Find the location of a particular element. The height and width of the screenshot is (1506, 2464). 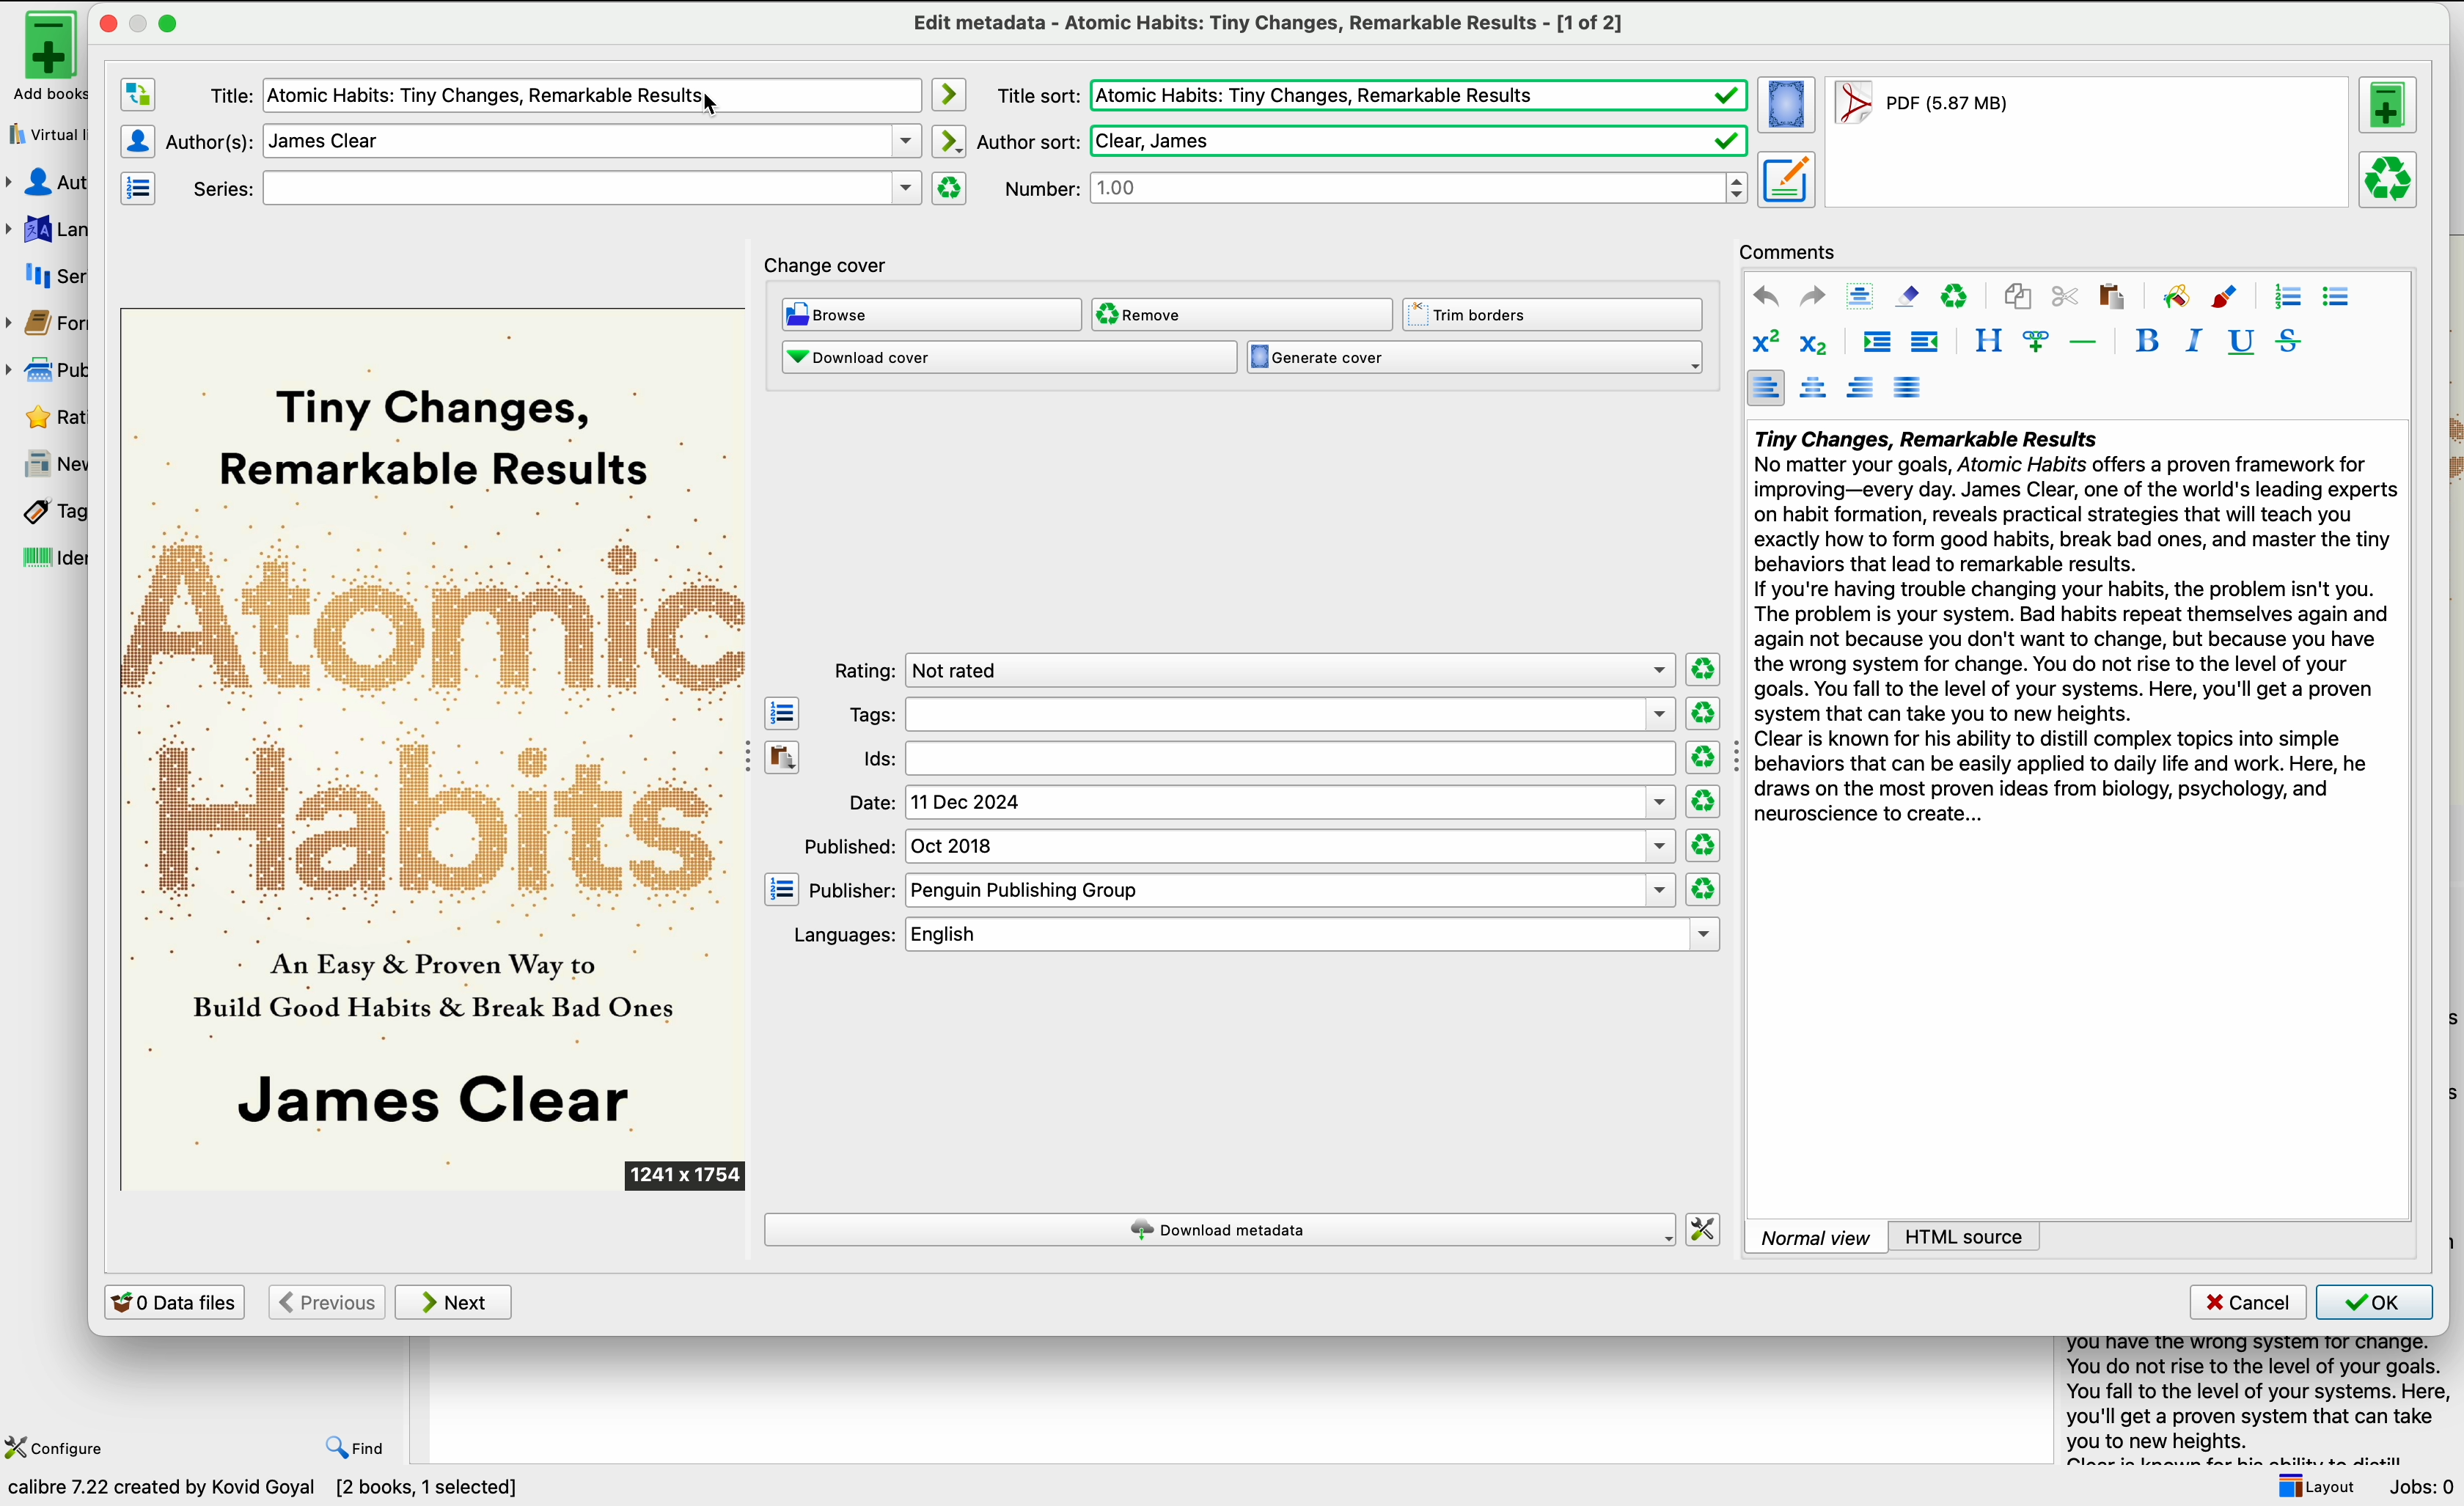

formats is located at coordinates (49, 327).